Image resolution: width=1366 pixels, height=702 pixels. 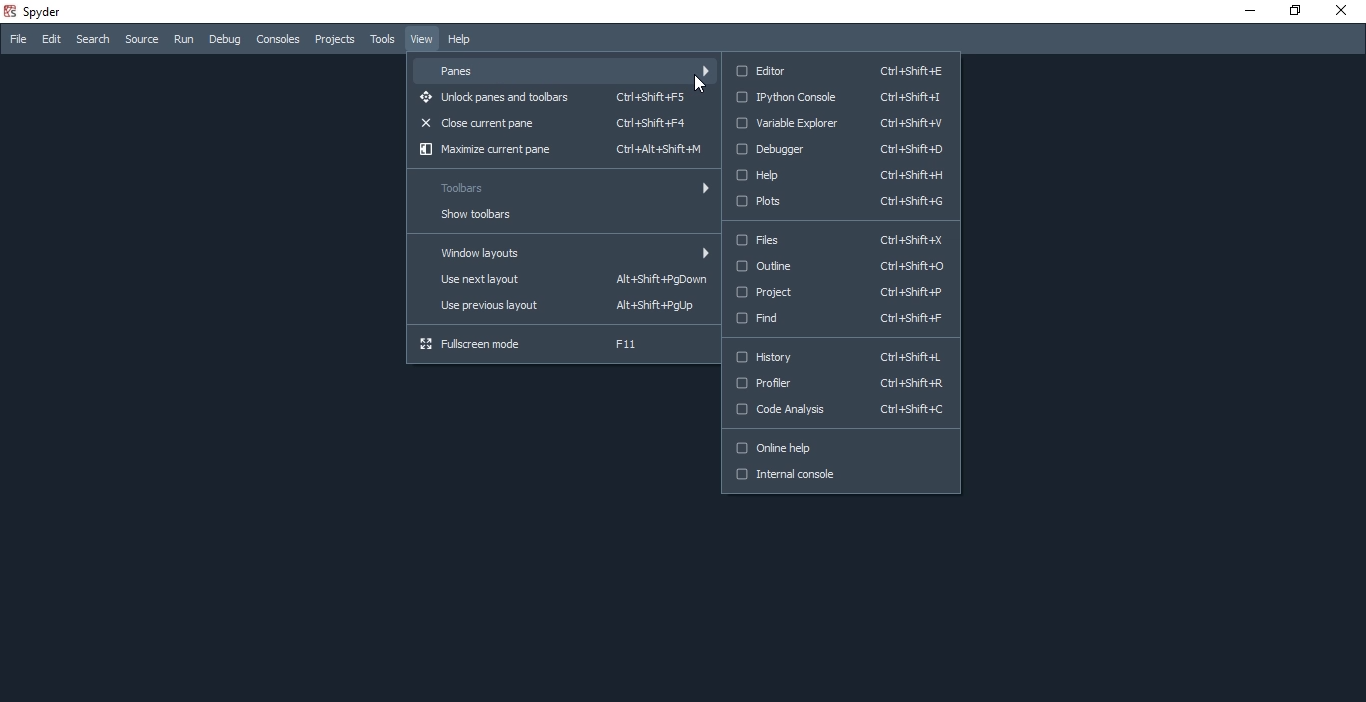 What do you see at coordinates (846, 266) in the screenshot?
I see `highlighted` at bounding box center [846, 266].